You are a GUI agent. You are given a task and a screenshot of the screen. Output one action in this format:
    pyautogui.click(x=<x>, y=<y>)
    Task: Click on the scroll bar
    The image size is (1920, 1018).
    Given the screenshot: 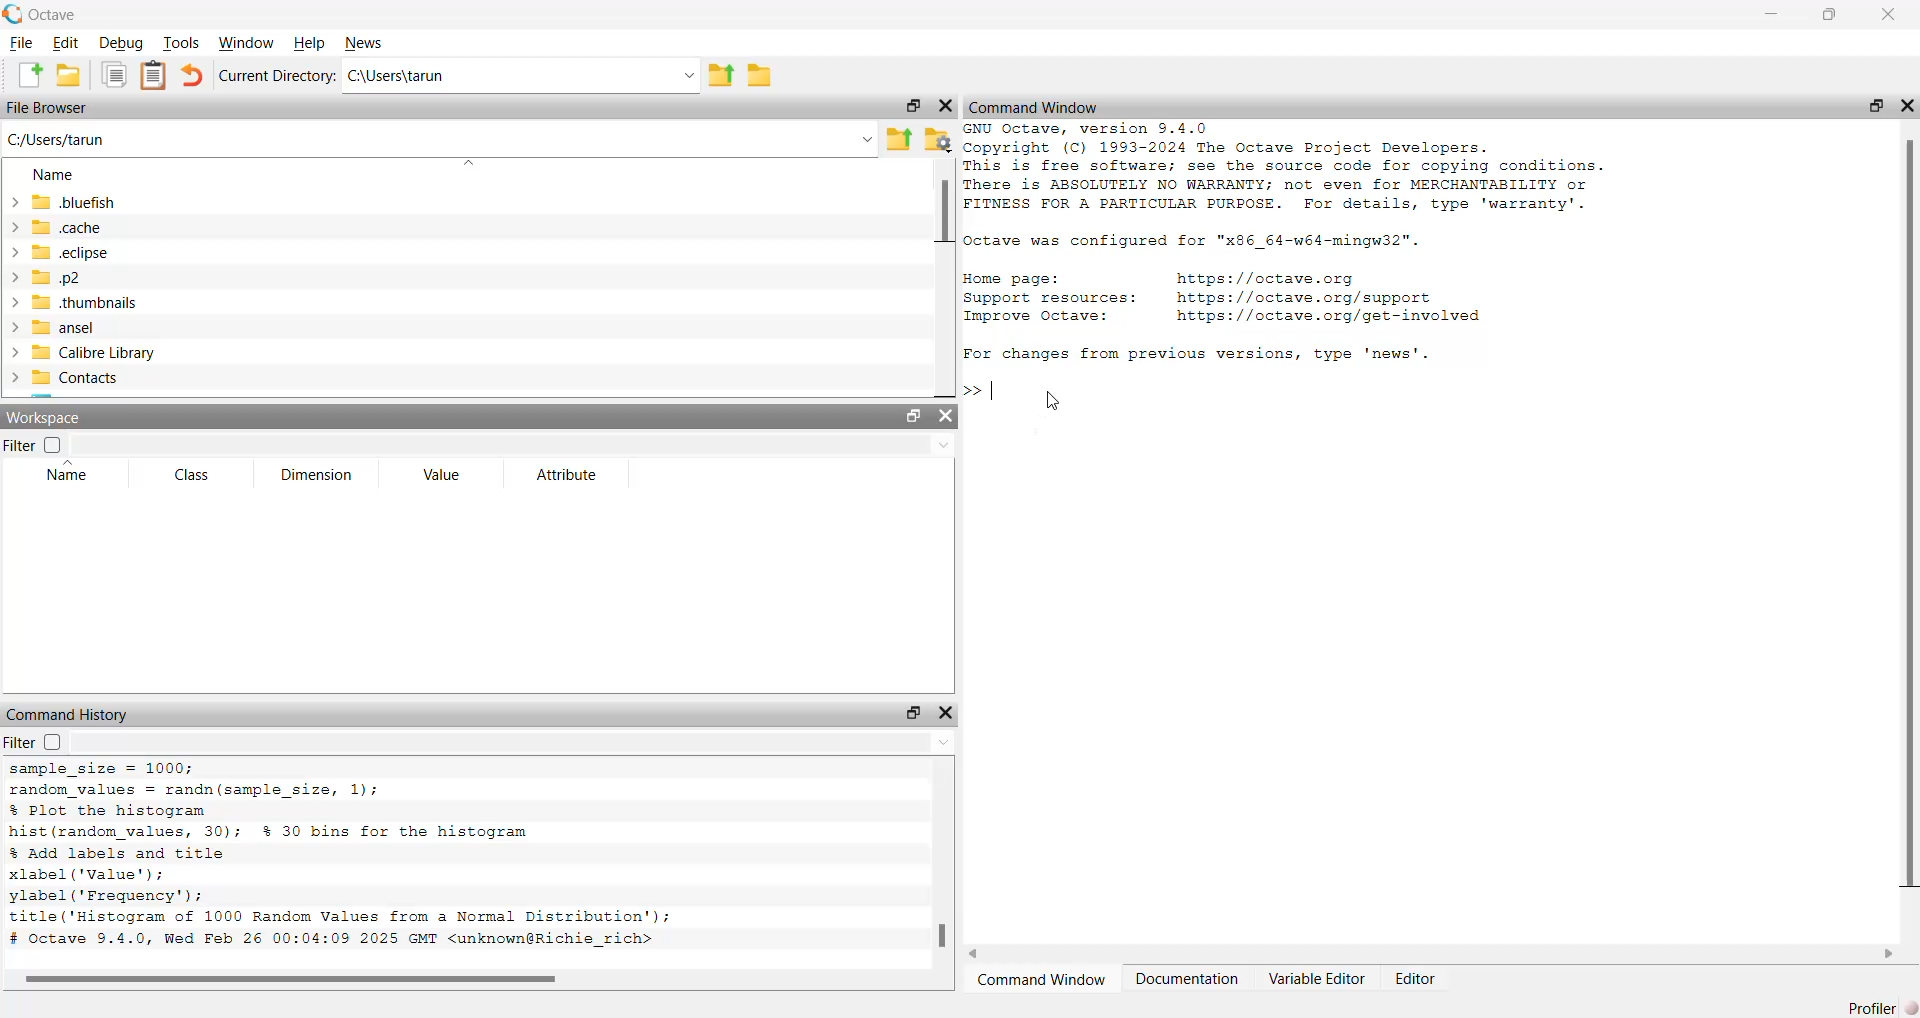 What is the action you would take?
    pyautogui.click(x=1908, y=518)
    